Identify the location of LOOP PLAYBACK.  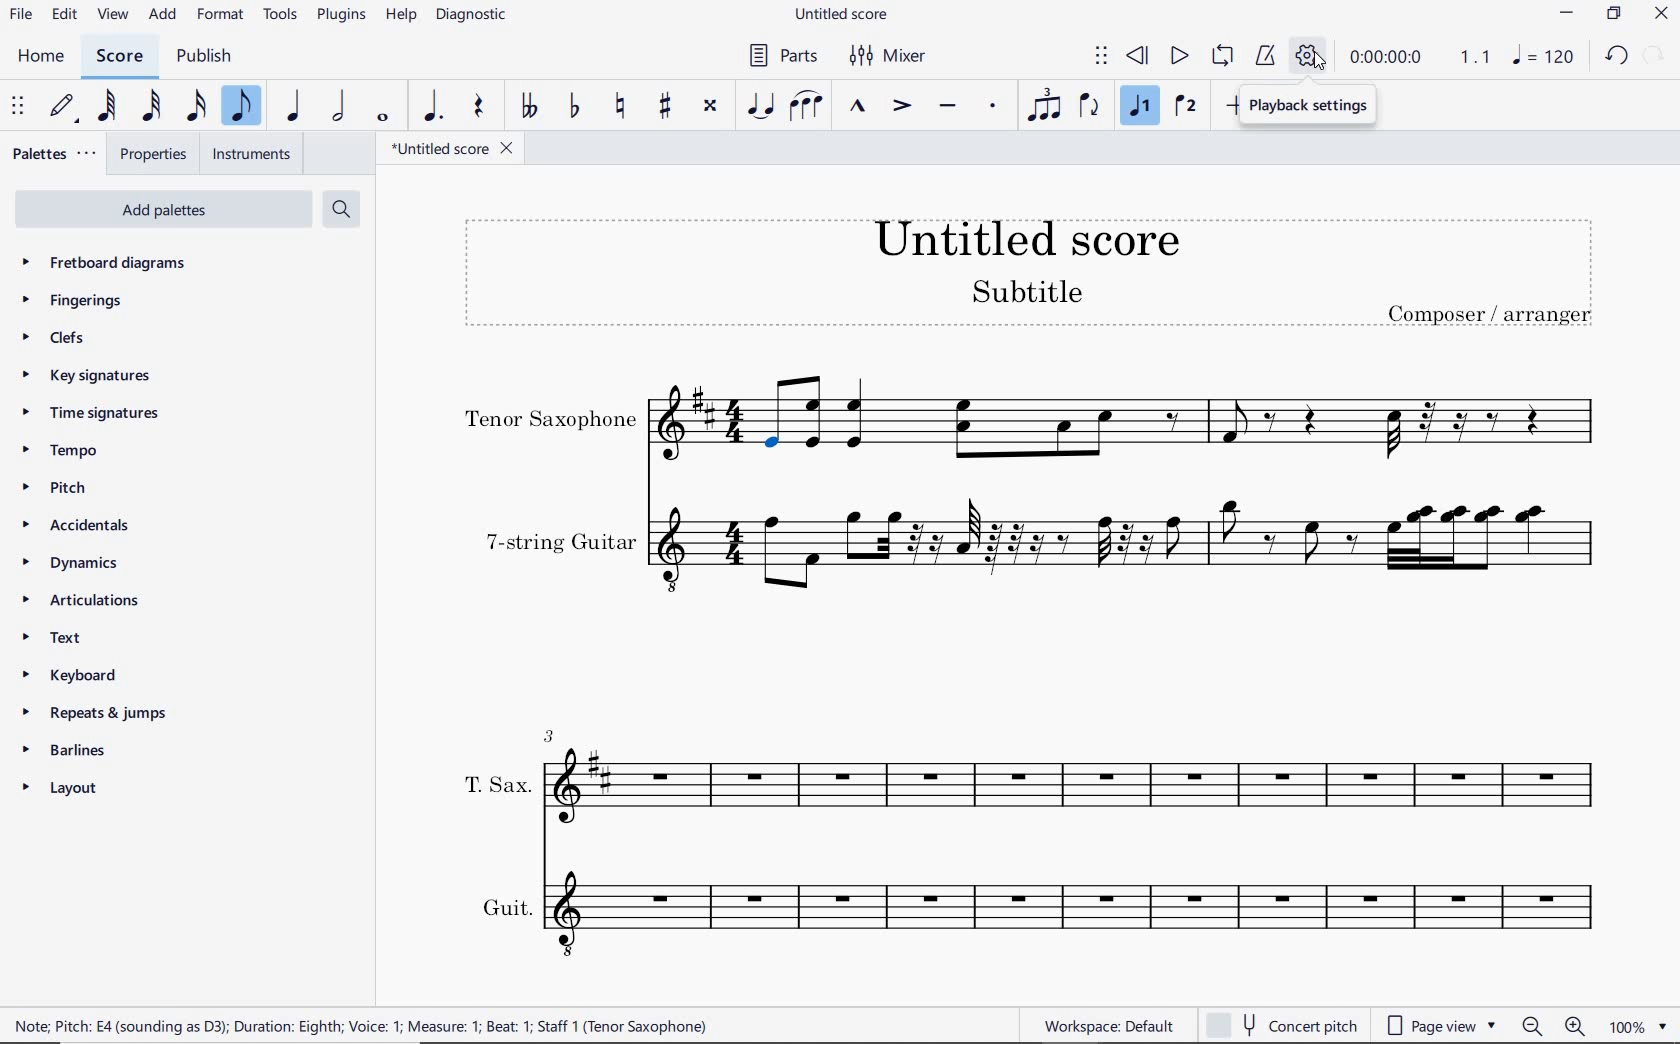
(1222, 54).